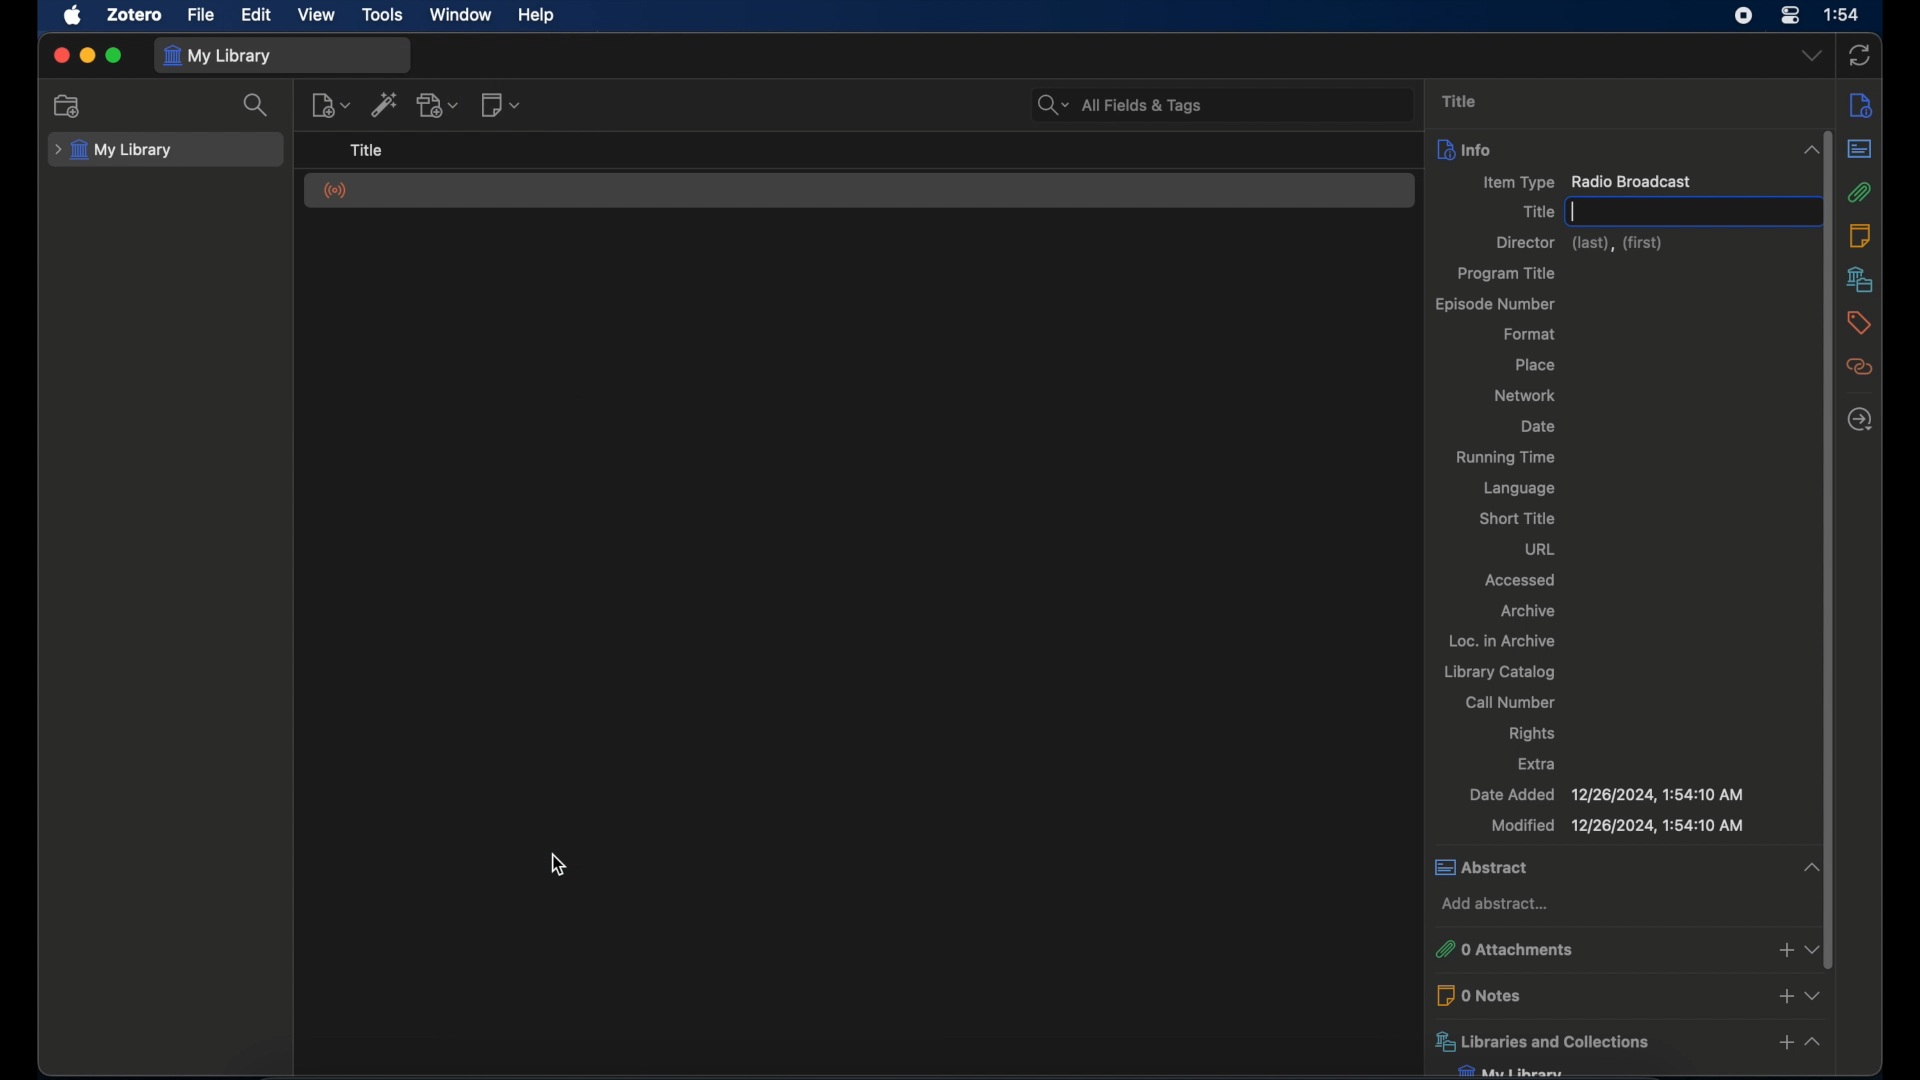 The width and height of the screenshot is (1920, 1080). I want to click on window, so click(462, 15).